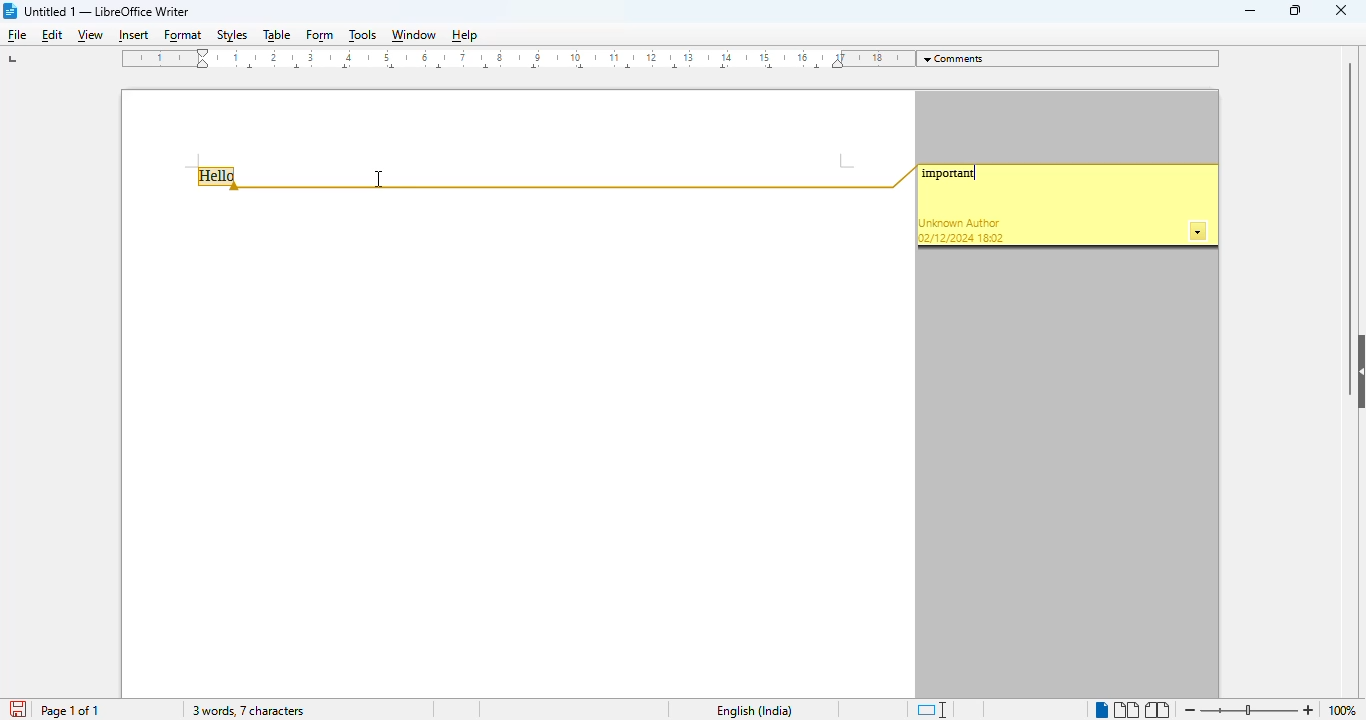 The height and width of the screenshot is (720, 1366). What do you see at coordinates (1341, 9) in the screenshot?
I see `close` at bounding box center [1341, 9].